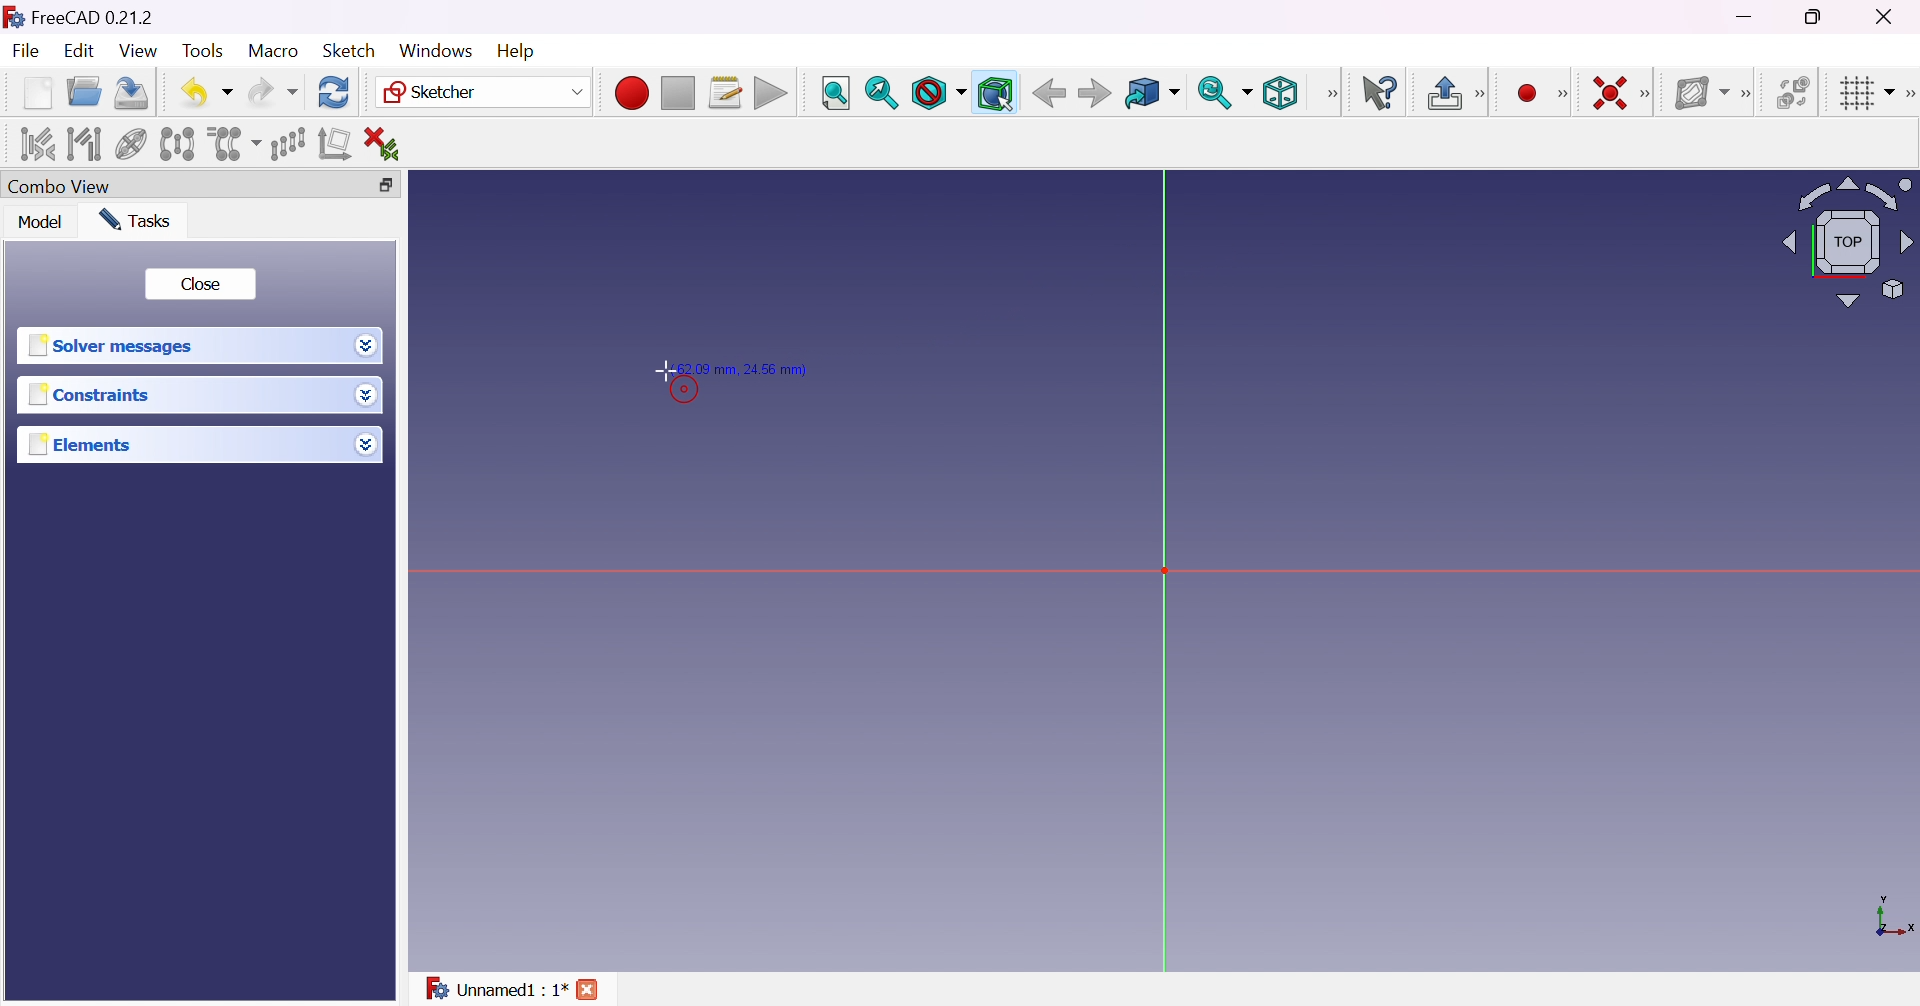 The image size is (1920, 1006). I want to click on Open..., so click(83, 93).